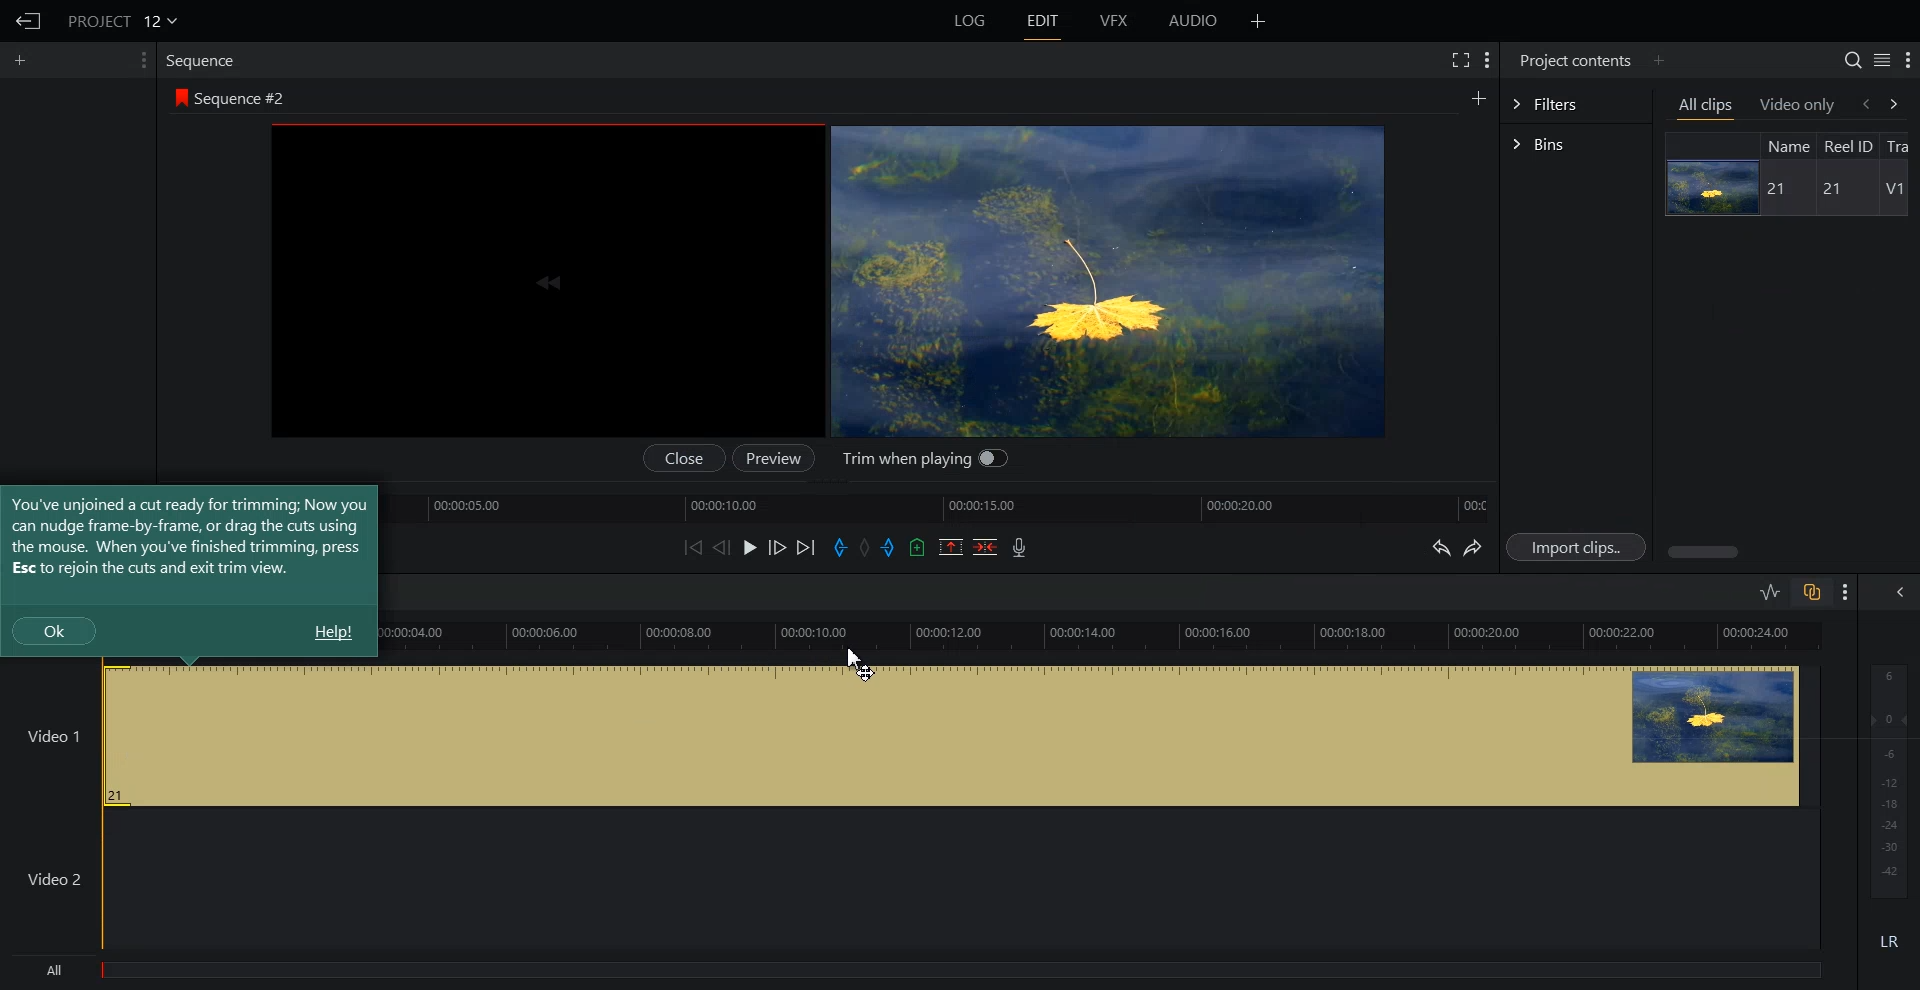 Image resolution: width=1920 pixels, height=990 pixels. I want to click on Timeline, so click(1109, 637).